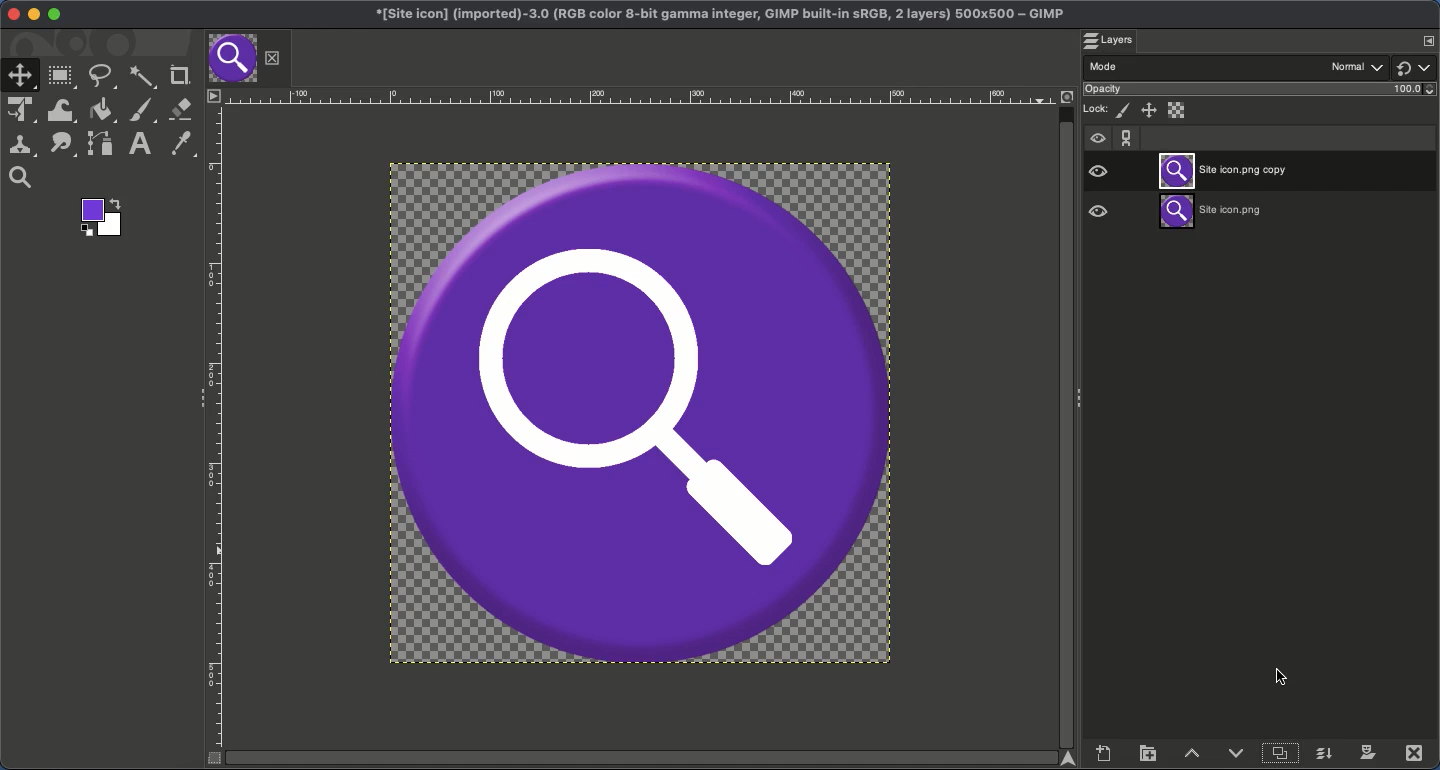  What do you see at coordinates (99, 145) in the screenshot?
I see `Paths` at bounding box center [99, 145].